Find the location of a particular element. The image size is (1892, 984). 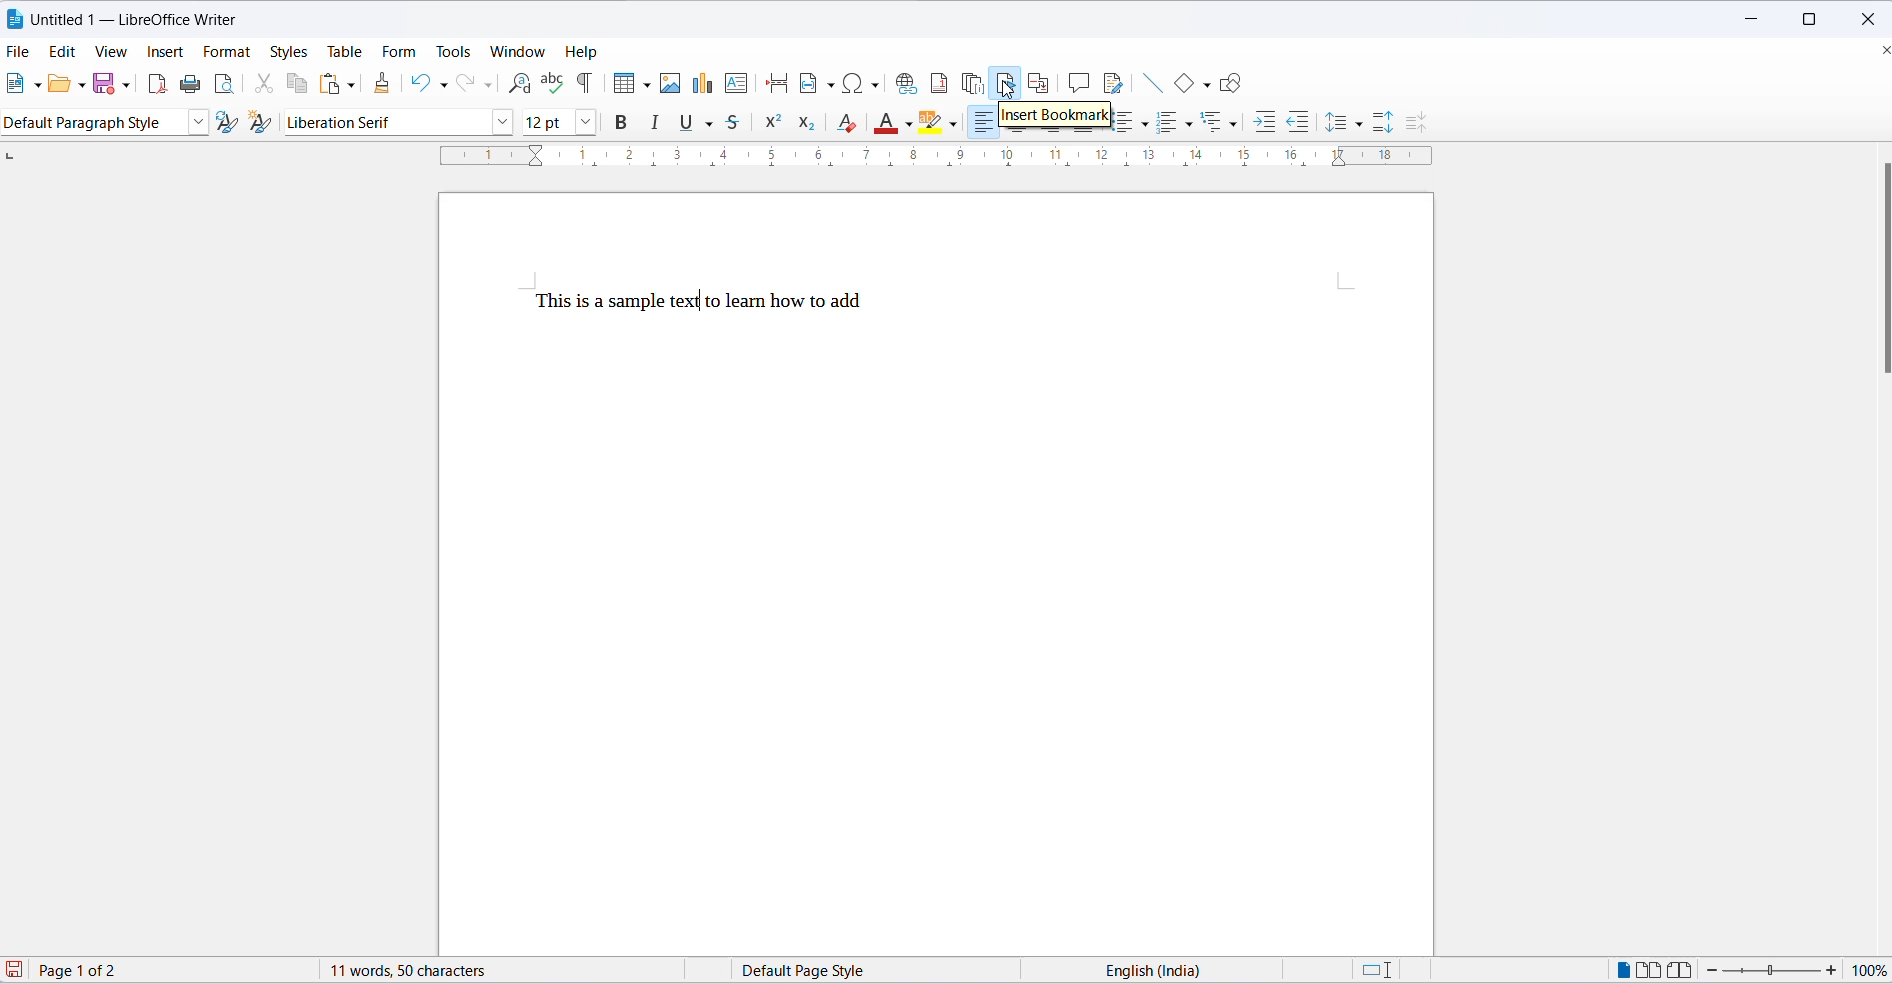

export as pdf is located at coordinates (159, 86).